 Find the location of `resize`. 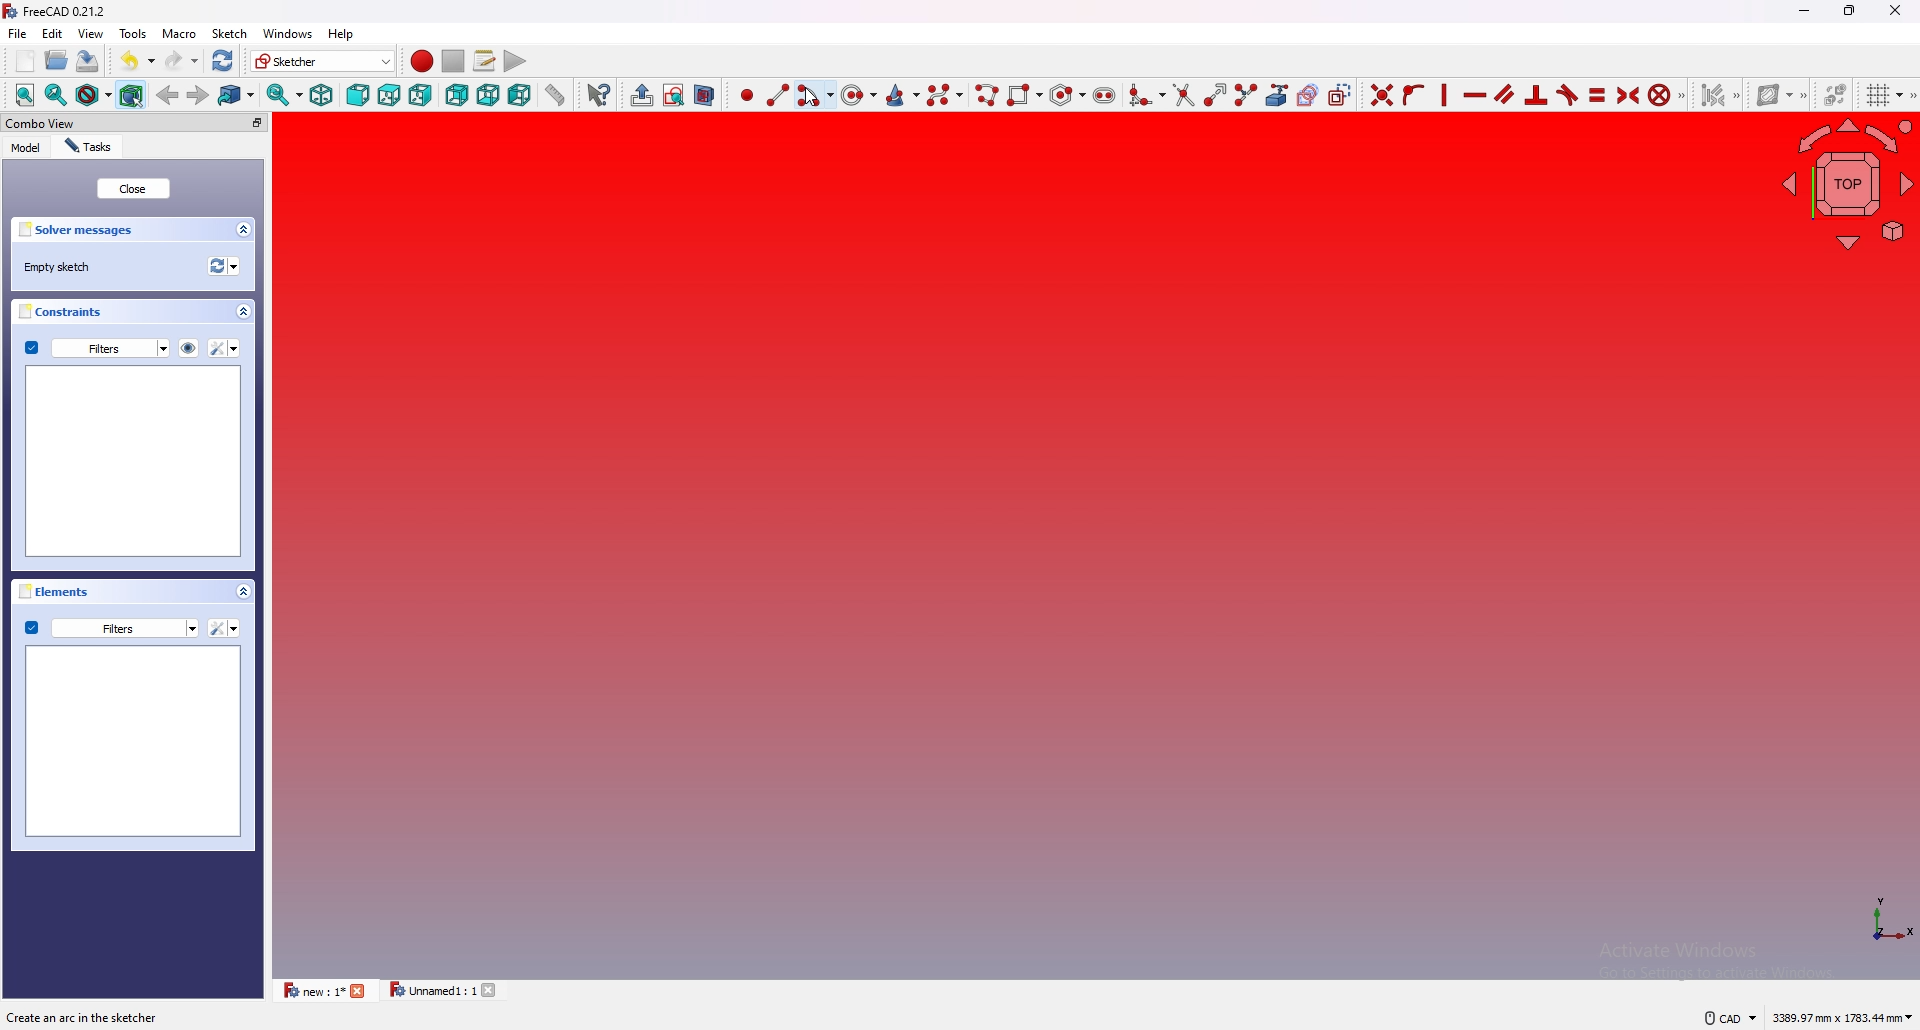

resize is located at coordinates (1851, 10).